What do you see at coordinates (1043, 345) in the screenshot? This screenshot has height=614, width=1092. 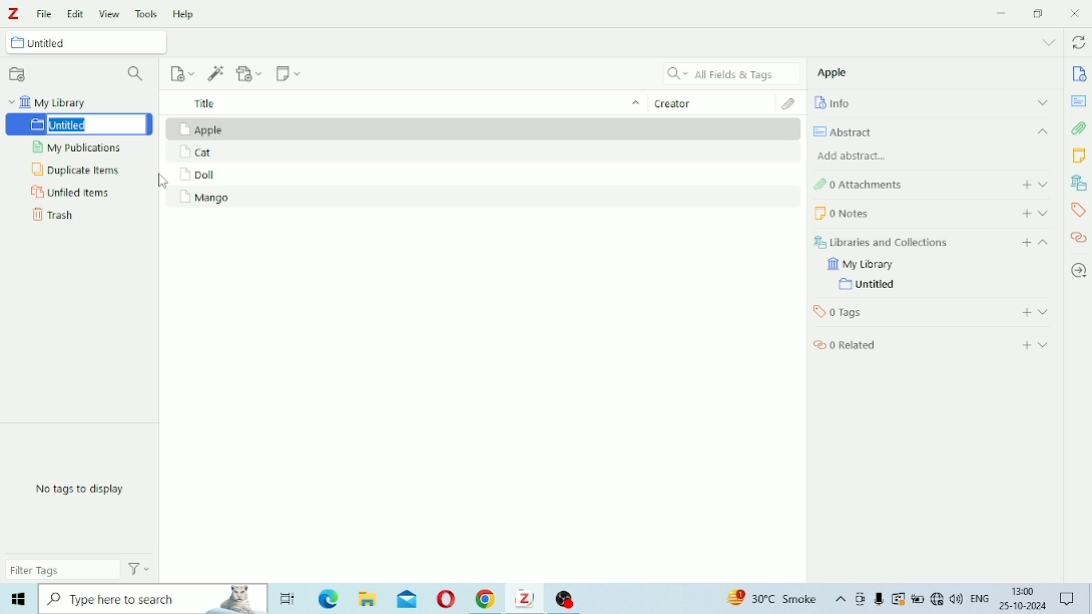 I see `Expand section` at bounding box center [1043, 345].